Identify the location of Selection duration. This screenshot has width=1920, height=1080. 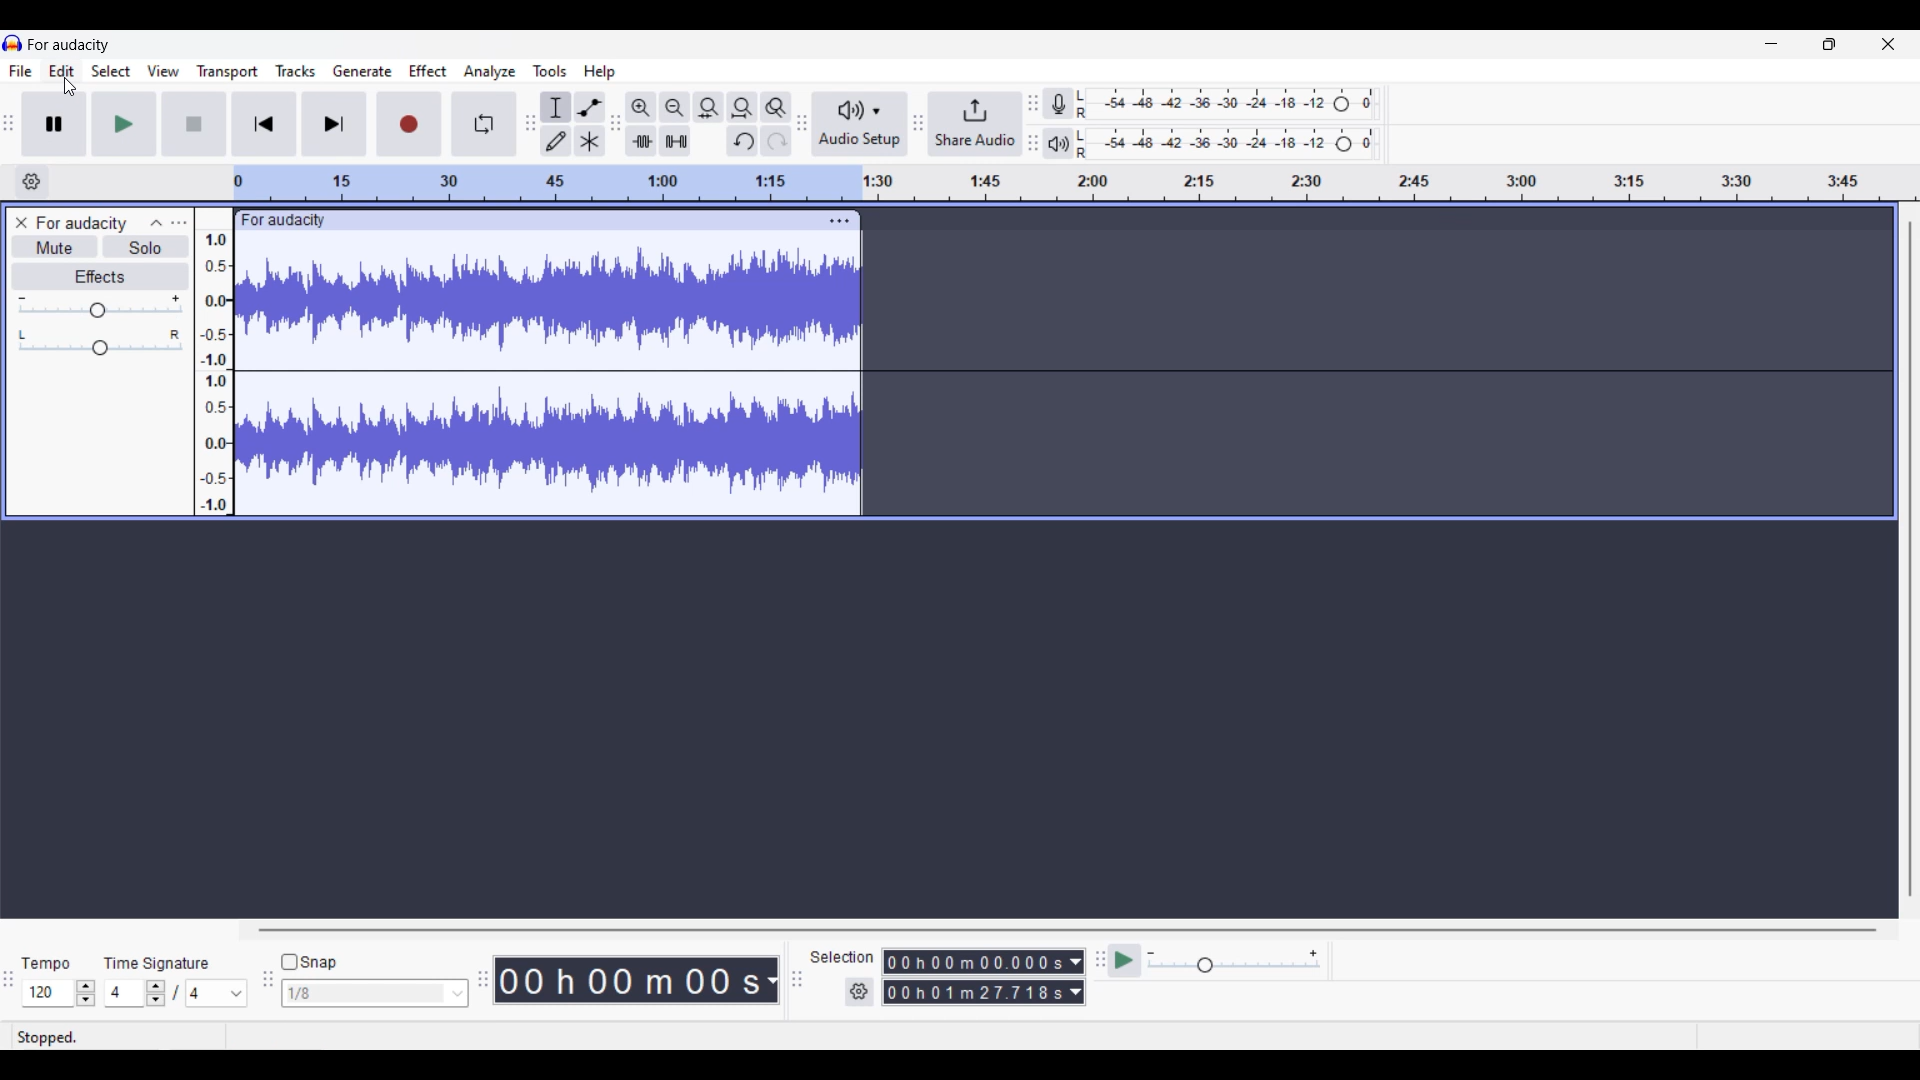
(974, 978).